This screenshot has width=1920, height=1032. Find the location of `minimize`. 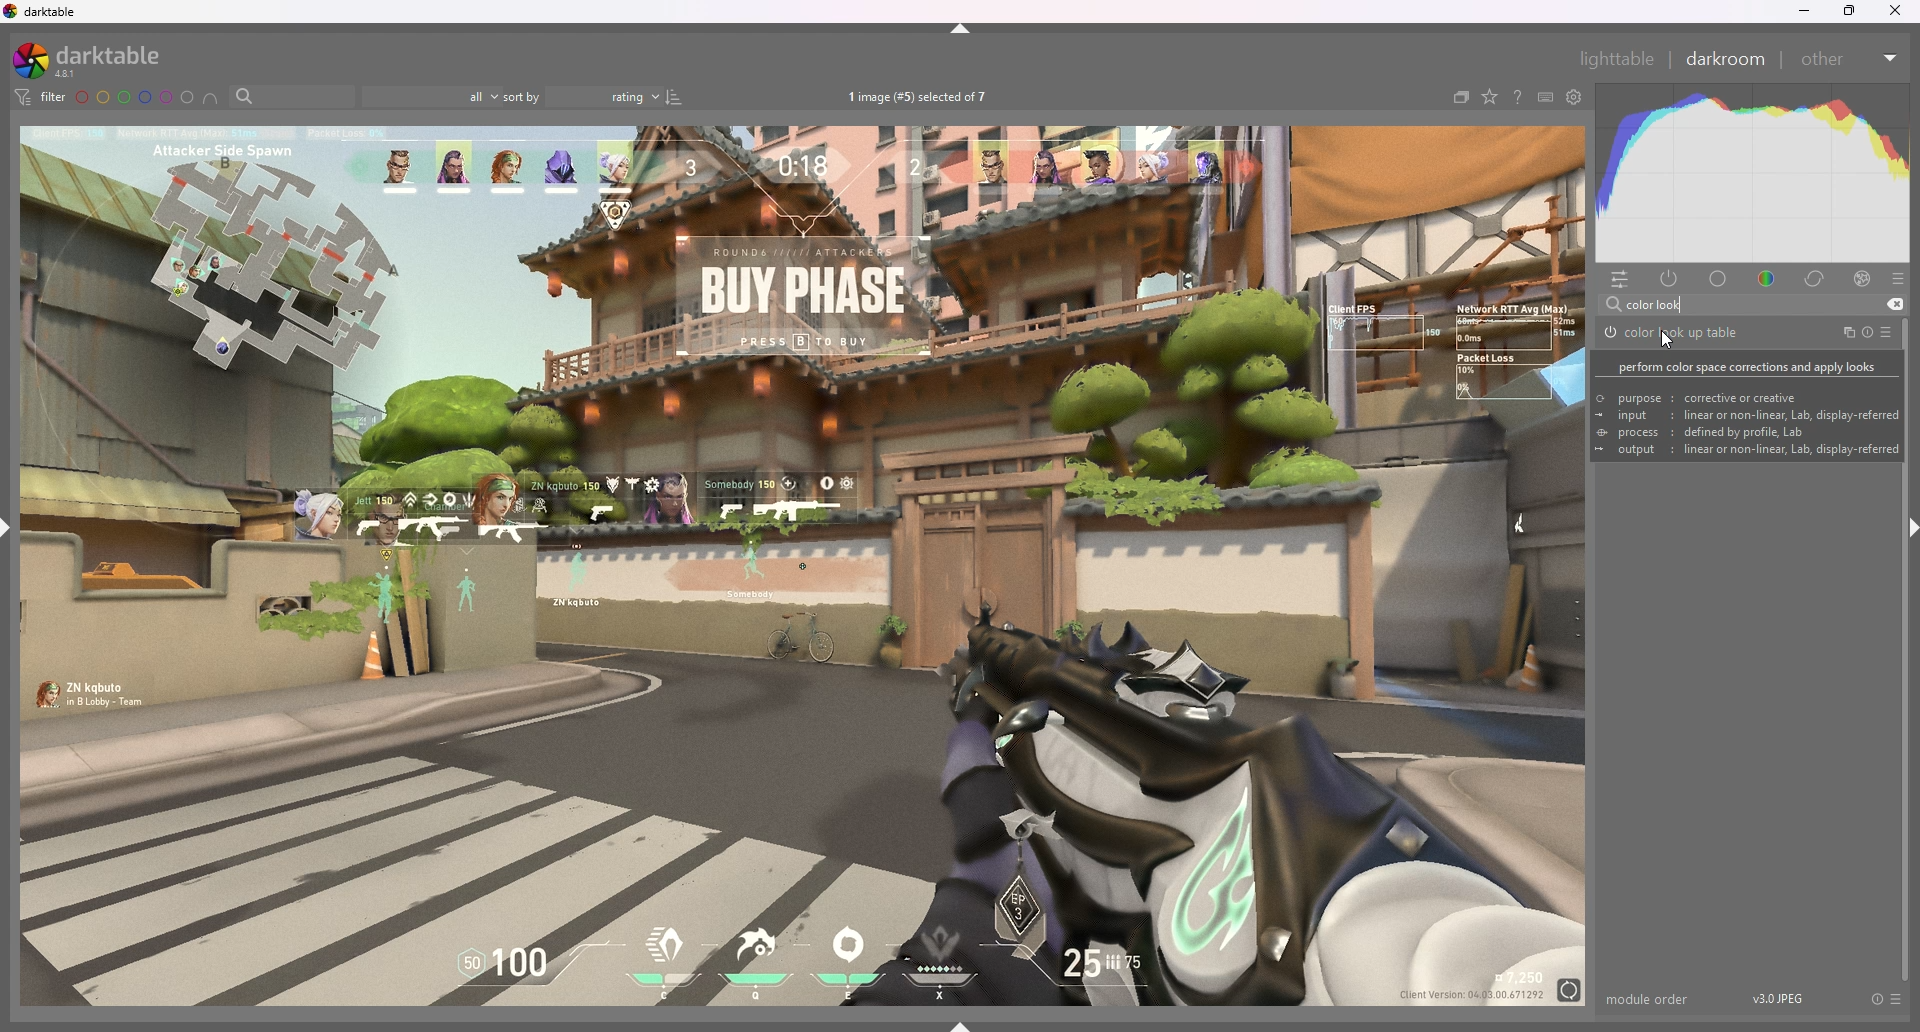

minimize is located at coordinates (1804, 10).